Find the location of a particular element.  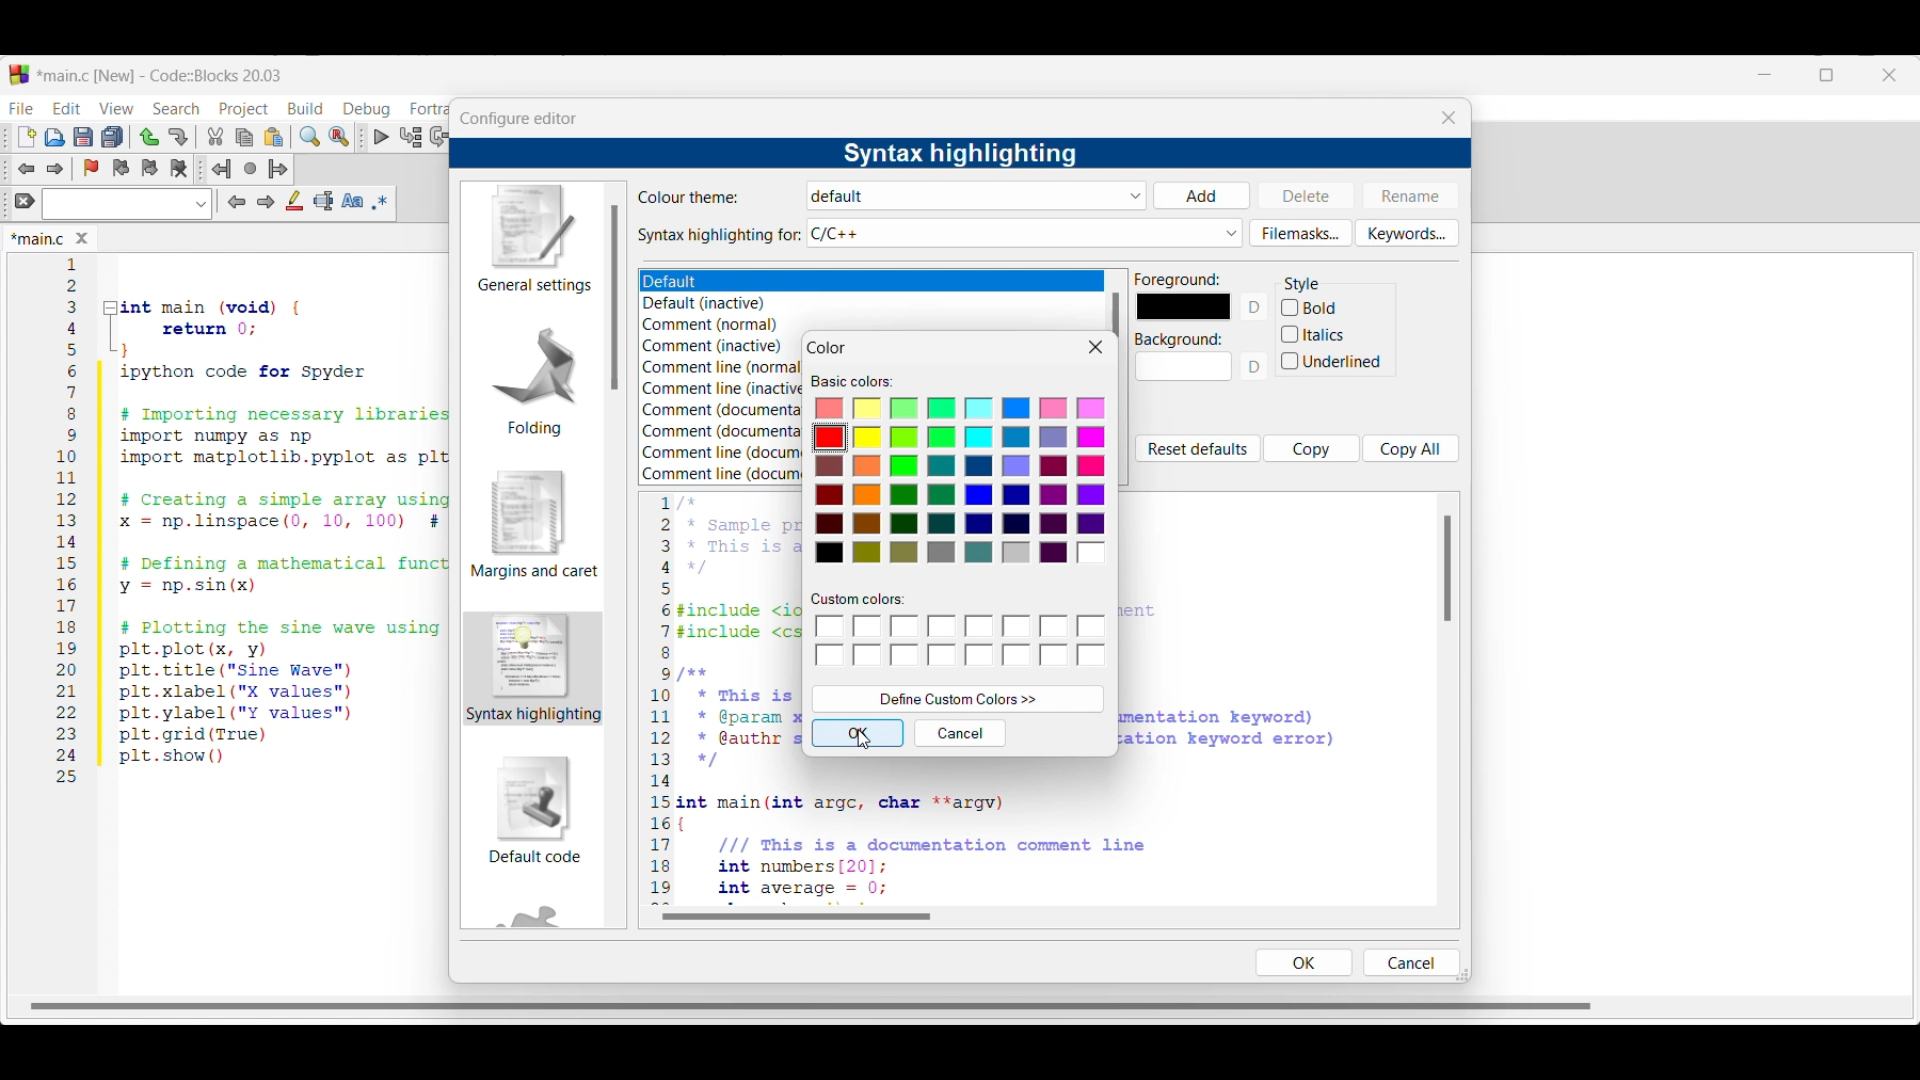

Copy is located at coordinates (1312, 448).